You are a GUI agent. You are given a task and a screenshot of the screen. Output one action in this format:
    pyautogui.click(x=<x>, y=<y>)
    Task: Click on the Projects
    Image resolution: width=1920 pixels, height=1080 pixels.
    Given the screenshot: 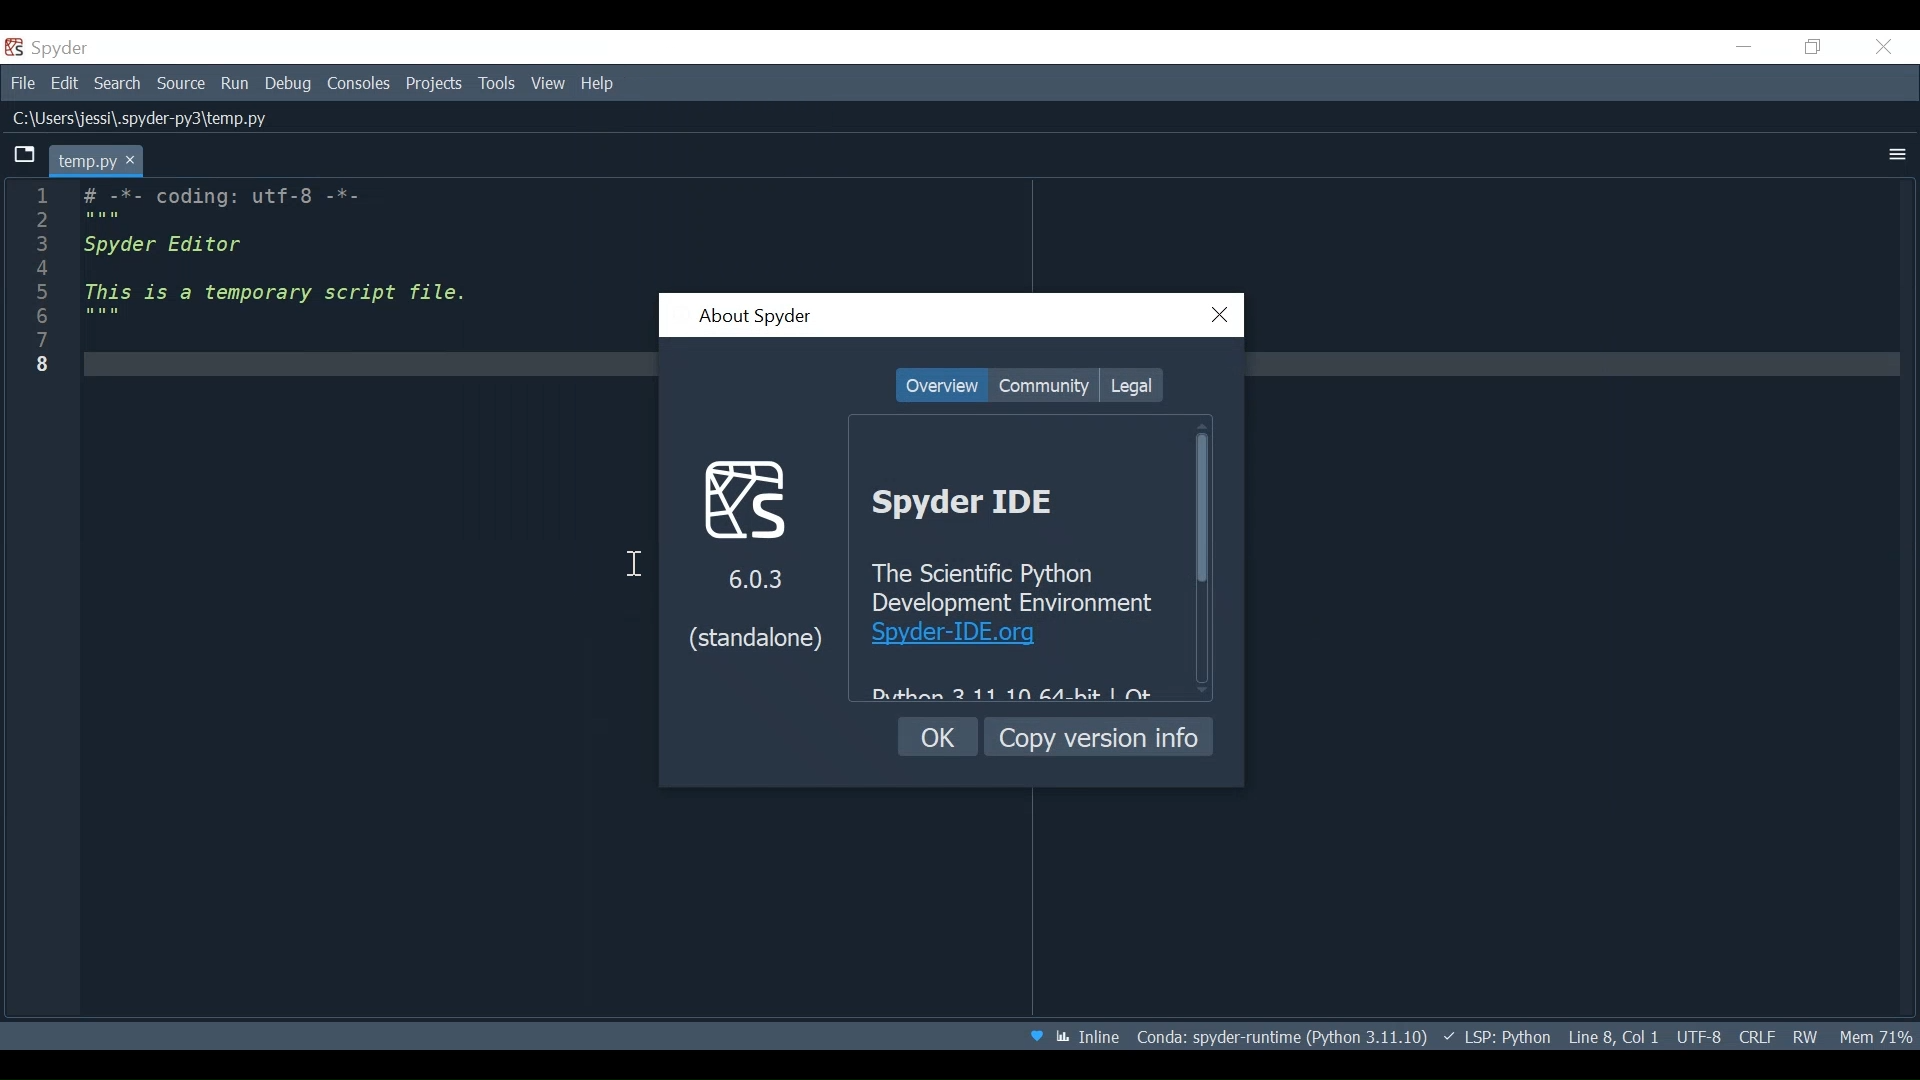 What is the action you would take?
    pyautogui.click(x=435, y=86)
    